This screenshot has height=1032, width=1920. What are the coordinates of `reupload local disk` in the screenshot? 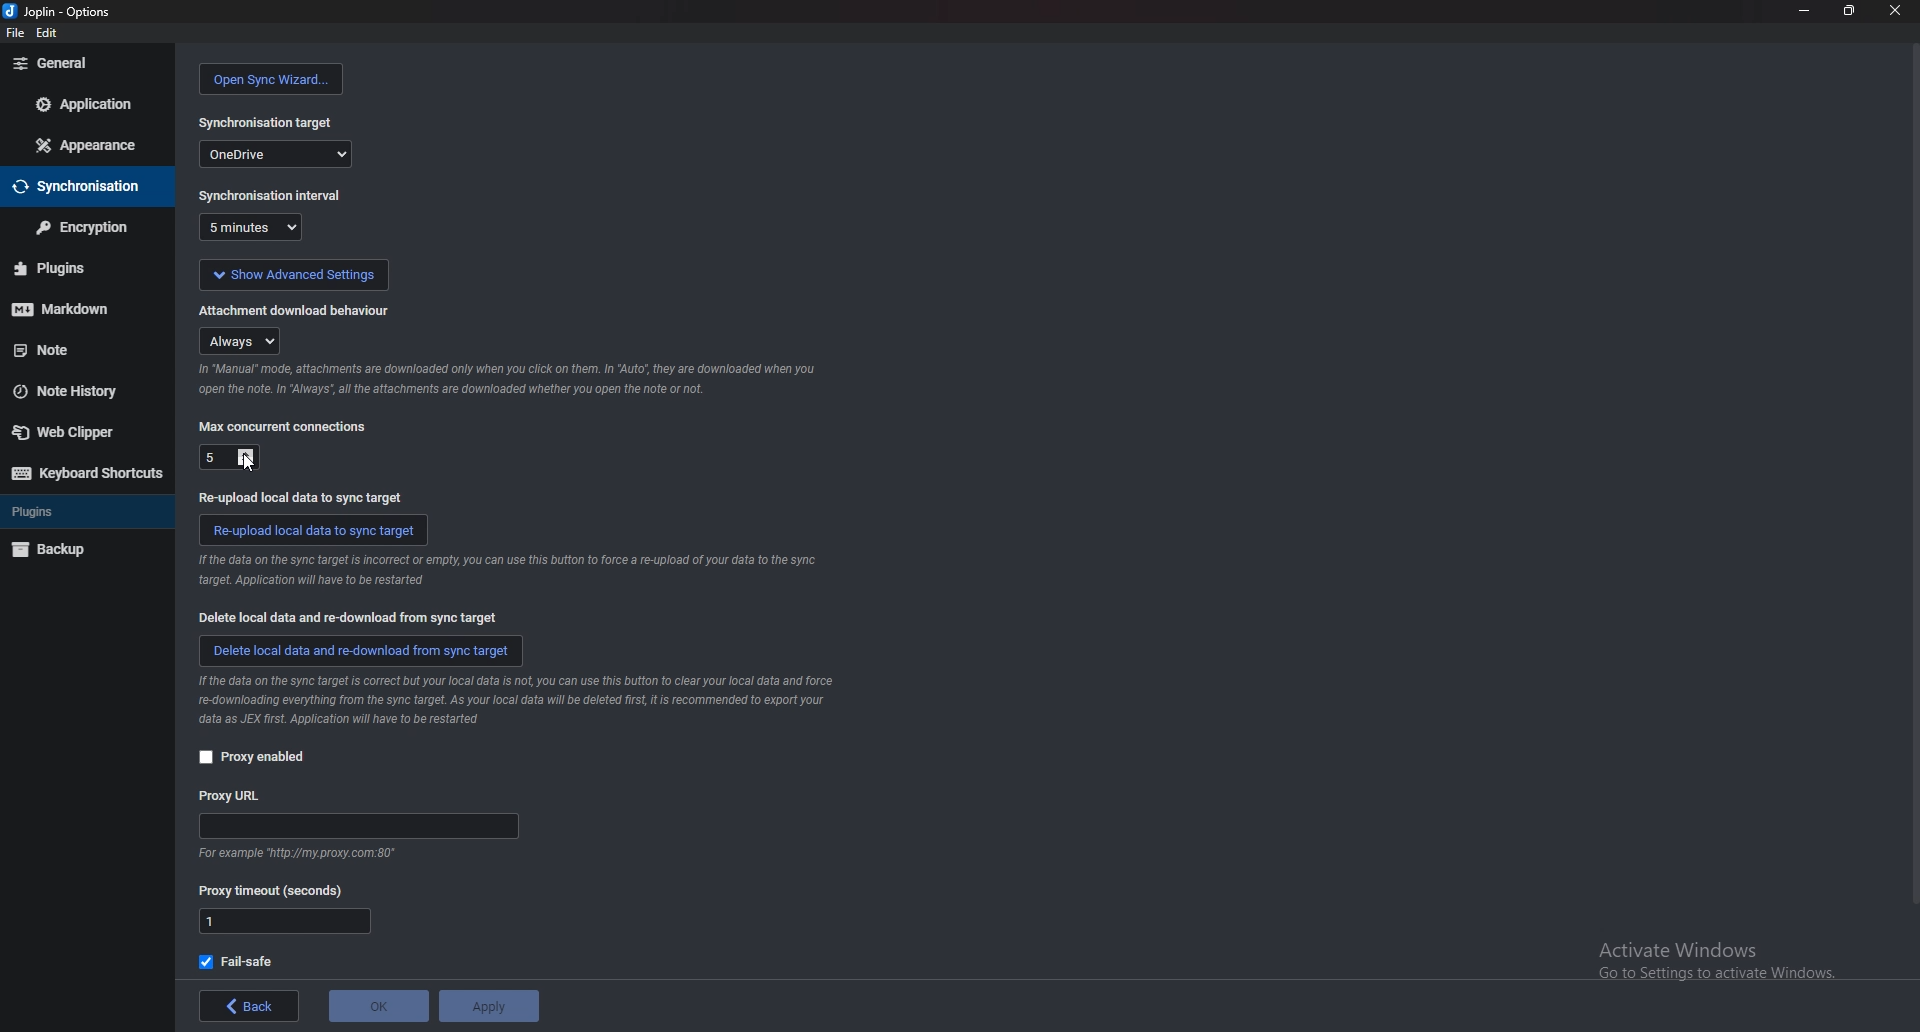 It's located at (304, 498).